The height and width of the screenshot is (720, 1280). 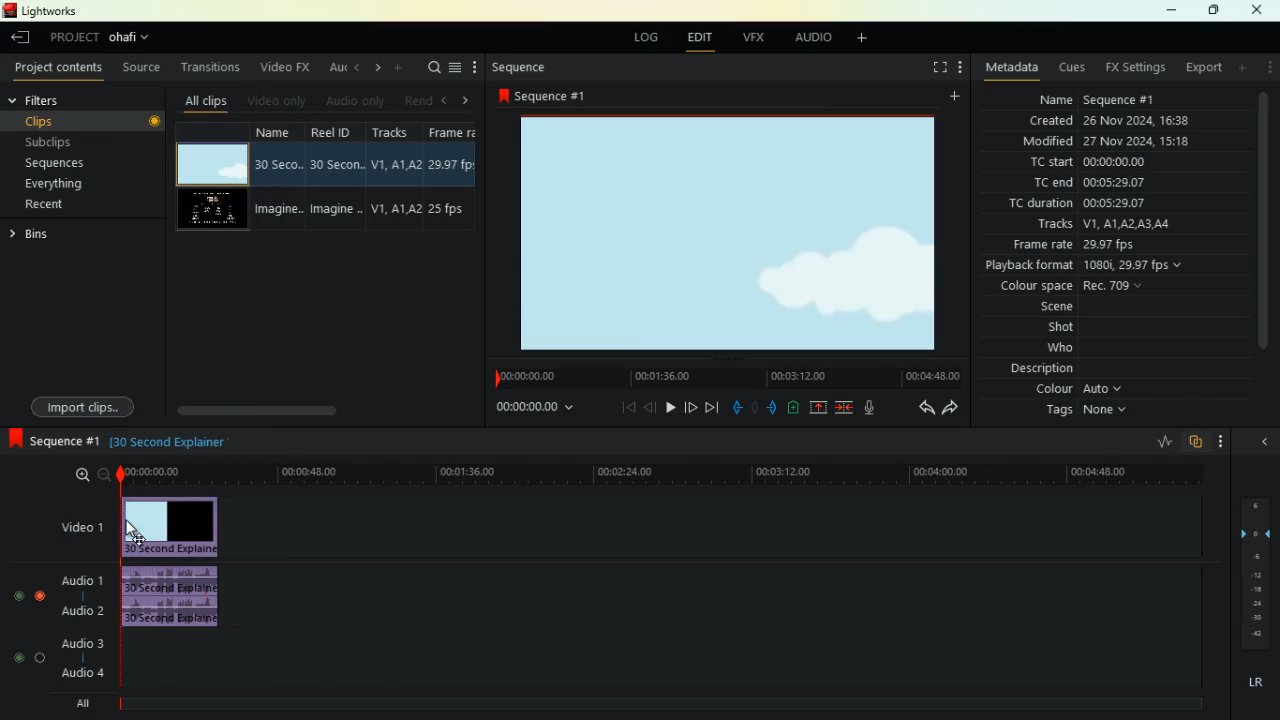 What do you see at coordinates (754, 406) in the screenshot?
I see `hold` at bounding box center [754, 406].